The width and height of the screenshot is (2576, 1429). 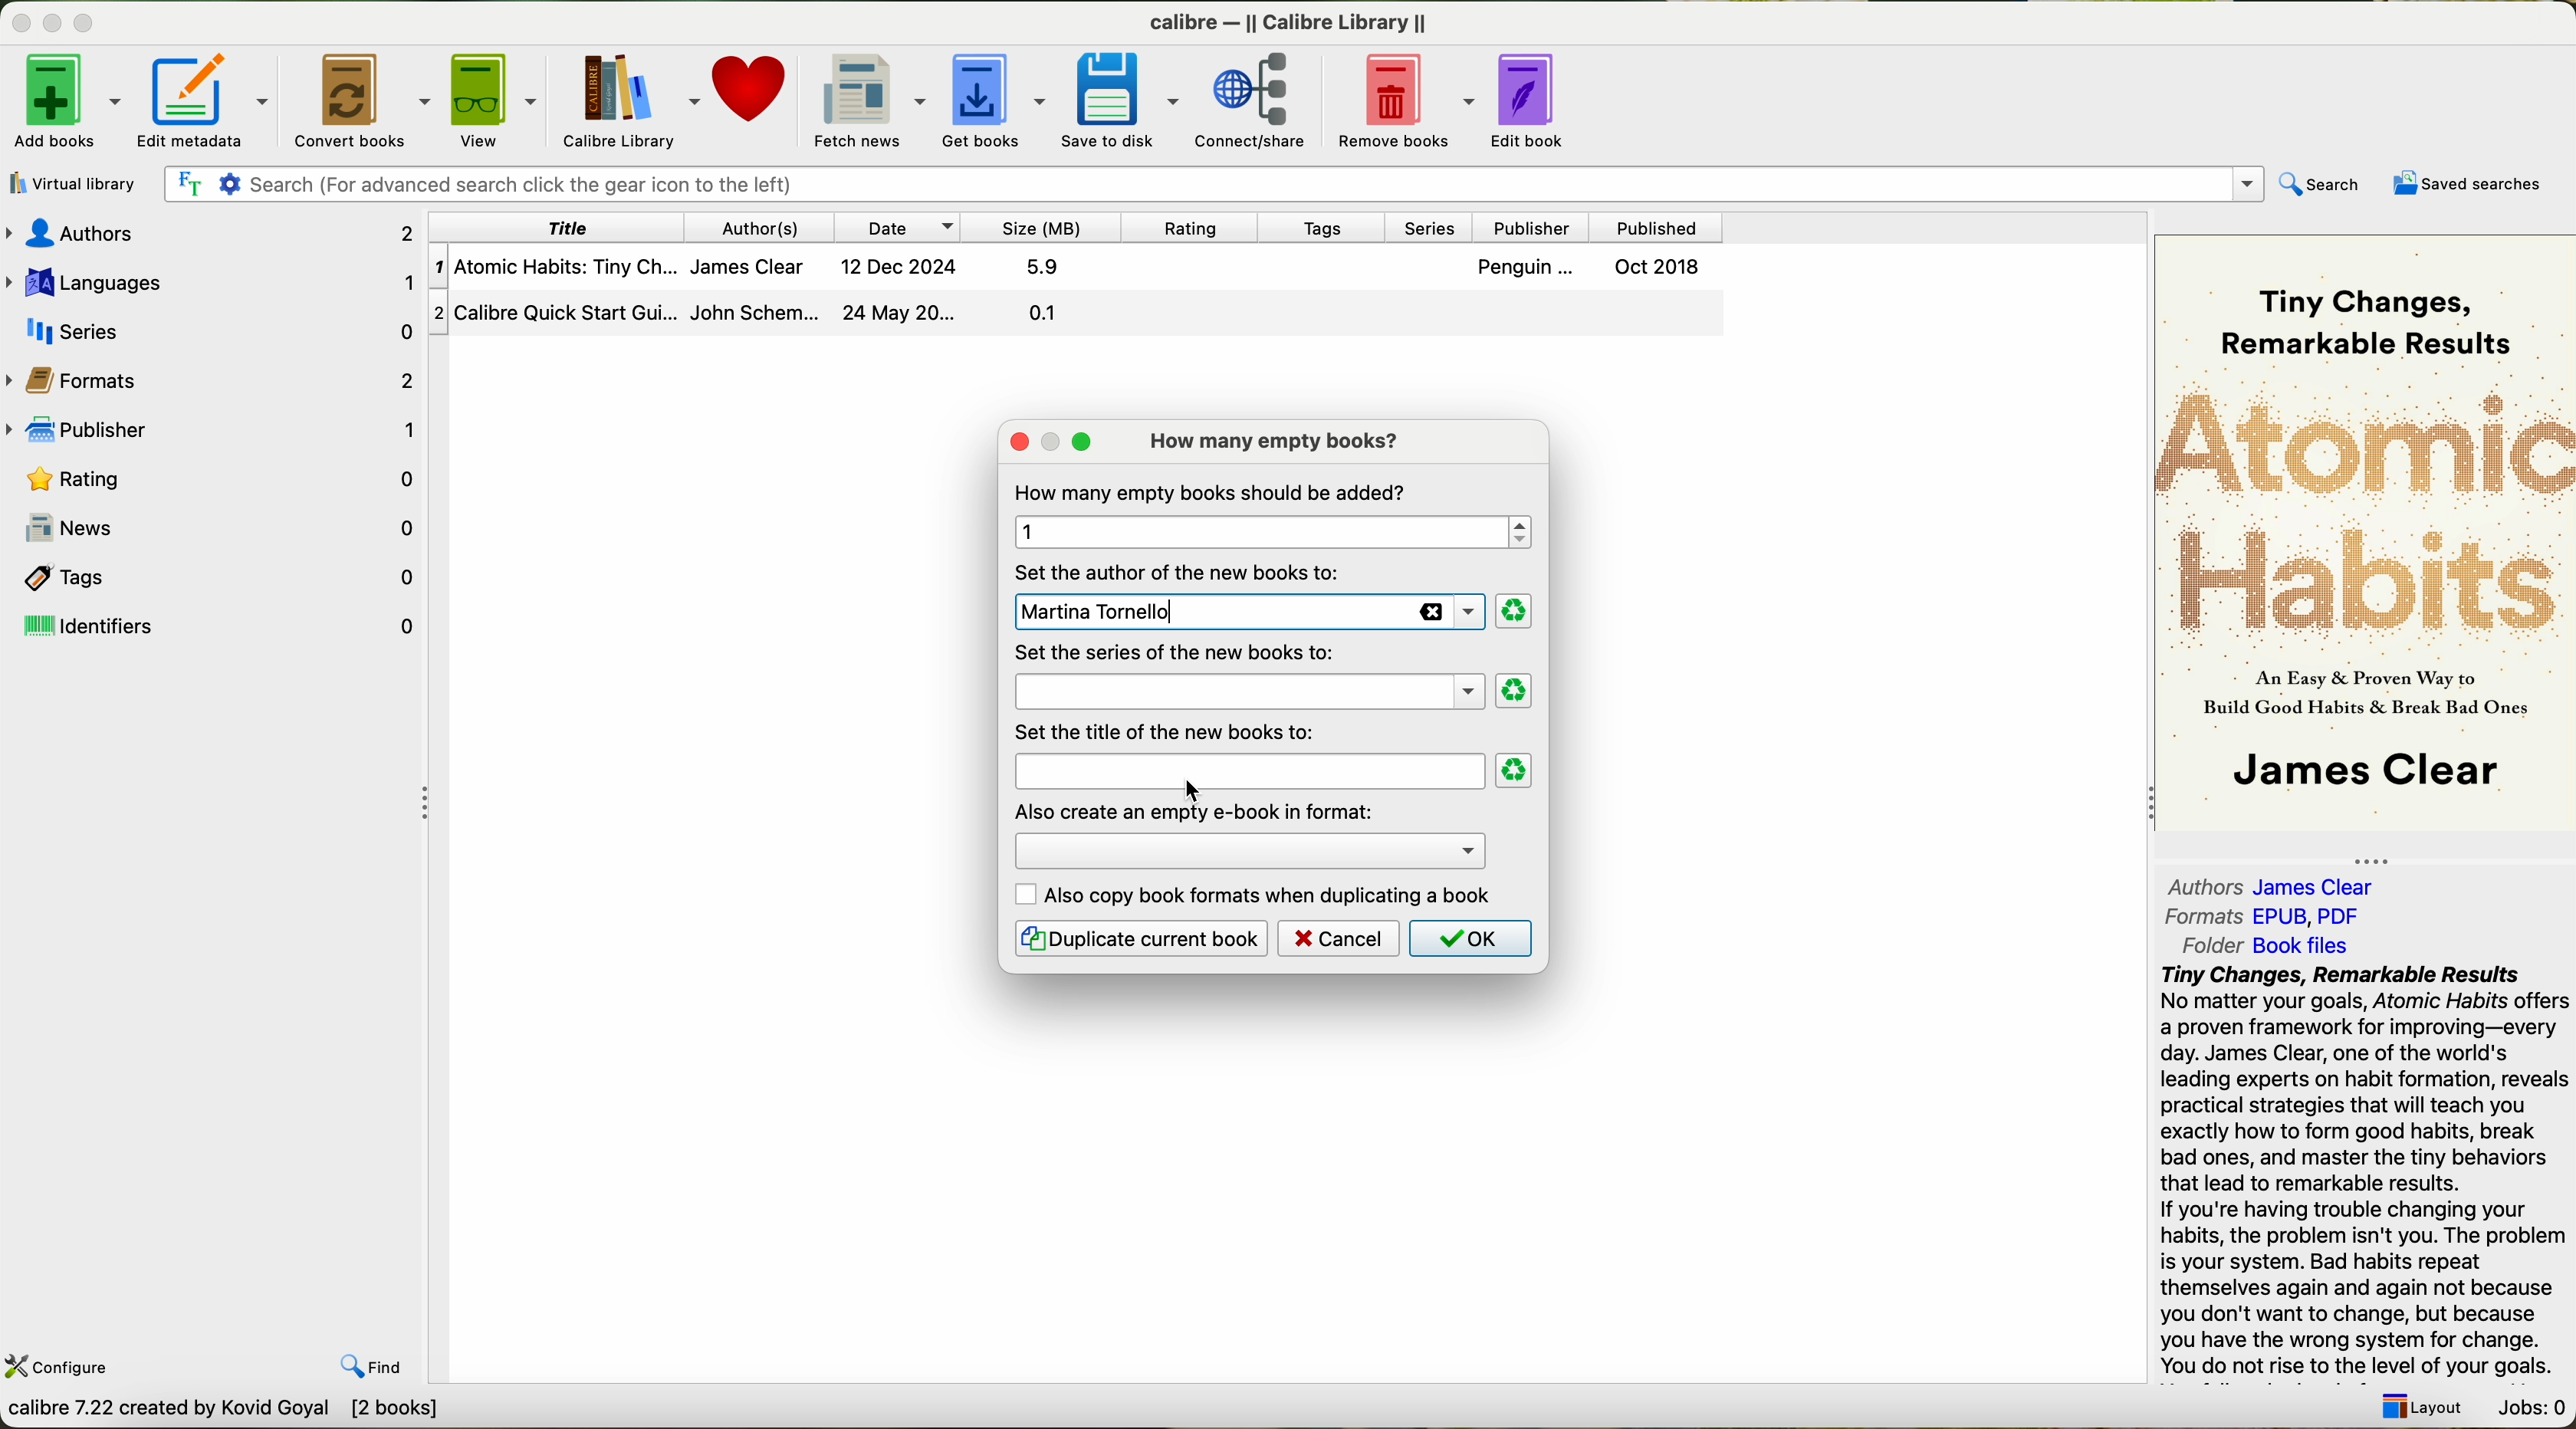 I want to click on also copy book formats when duplicating a book, so click(x=1256, y=895).